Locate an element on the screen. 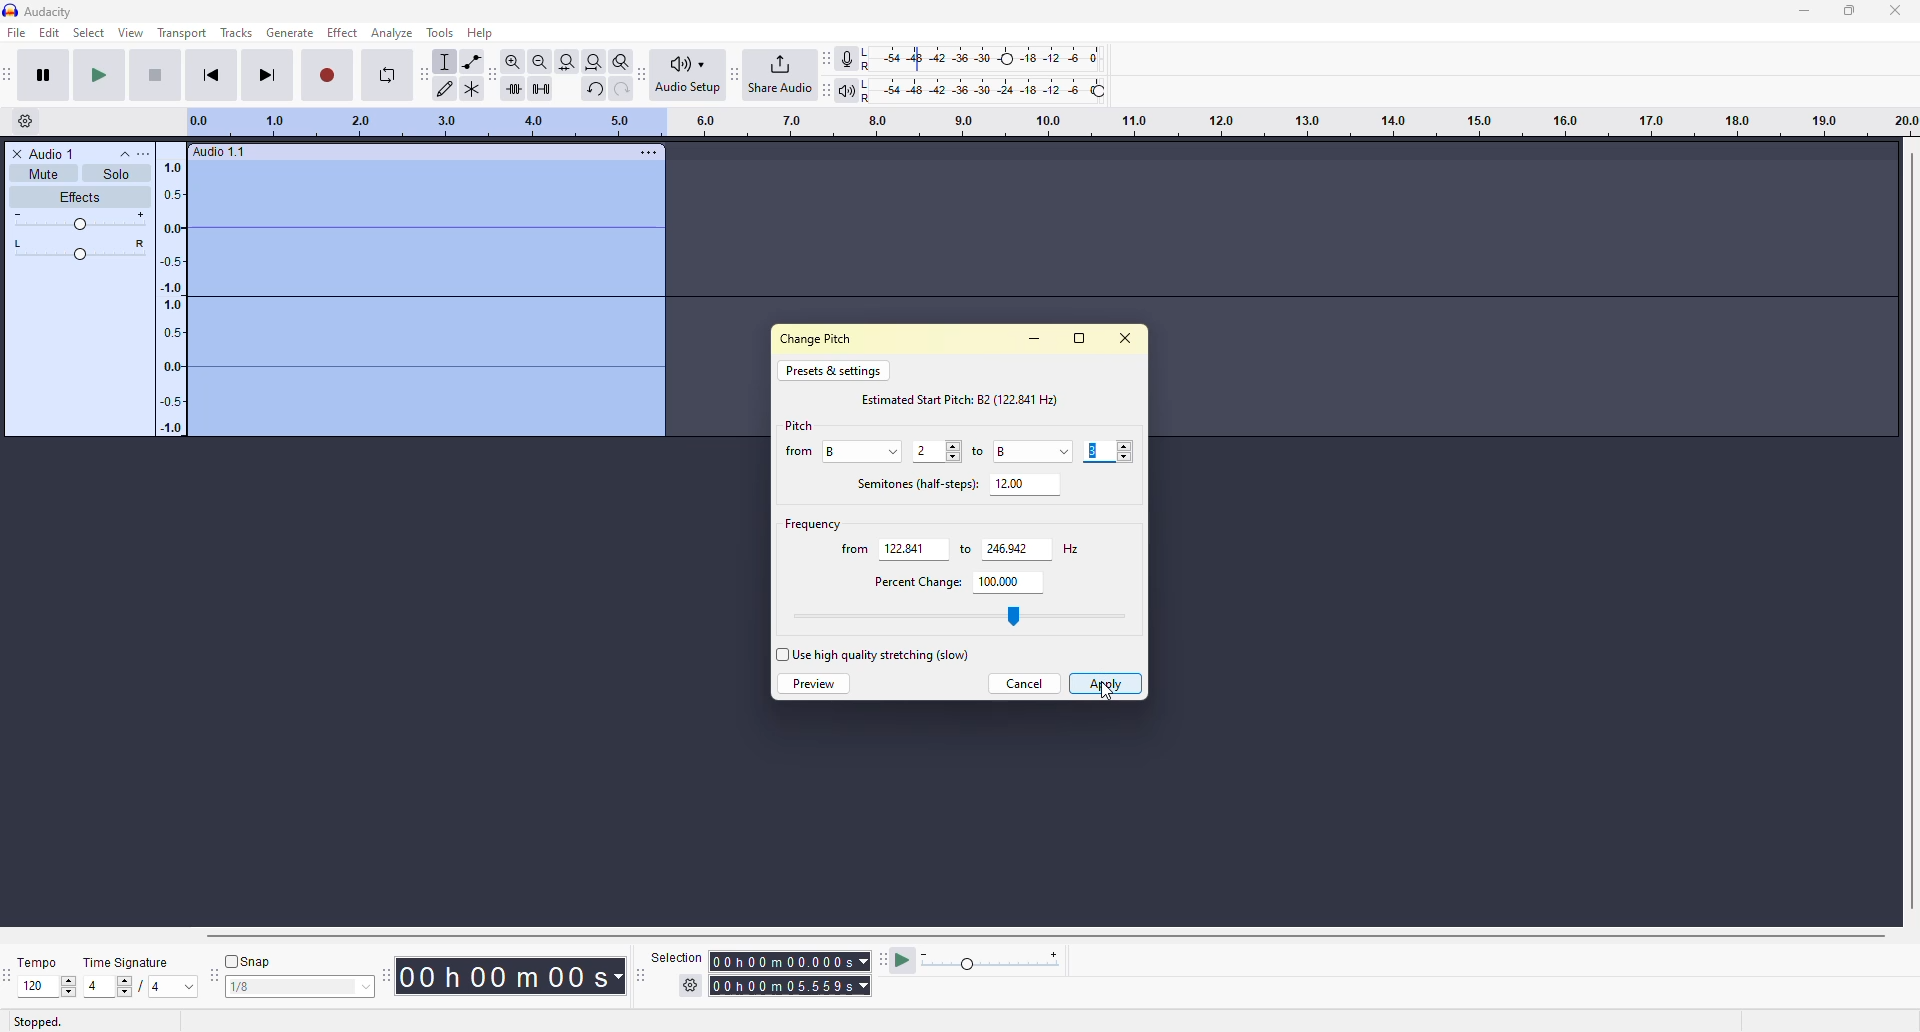 This screenshot has width=1920, height=1032. 1/8 is located at coordinates (258, 989).